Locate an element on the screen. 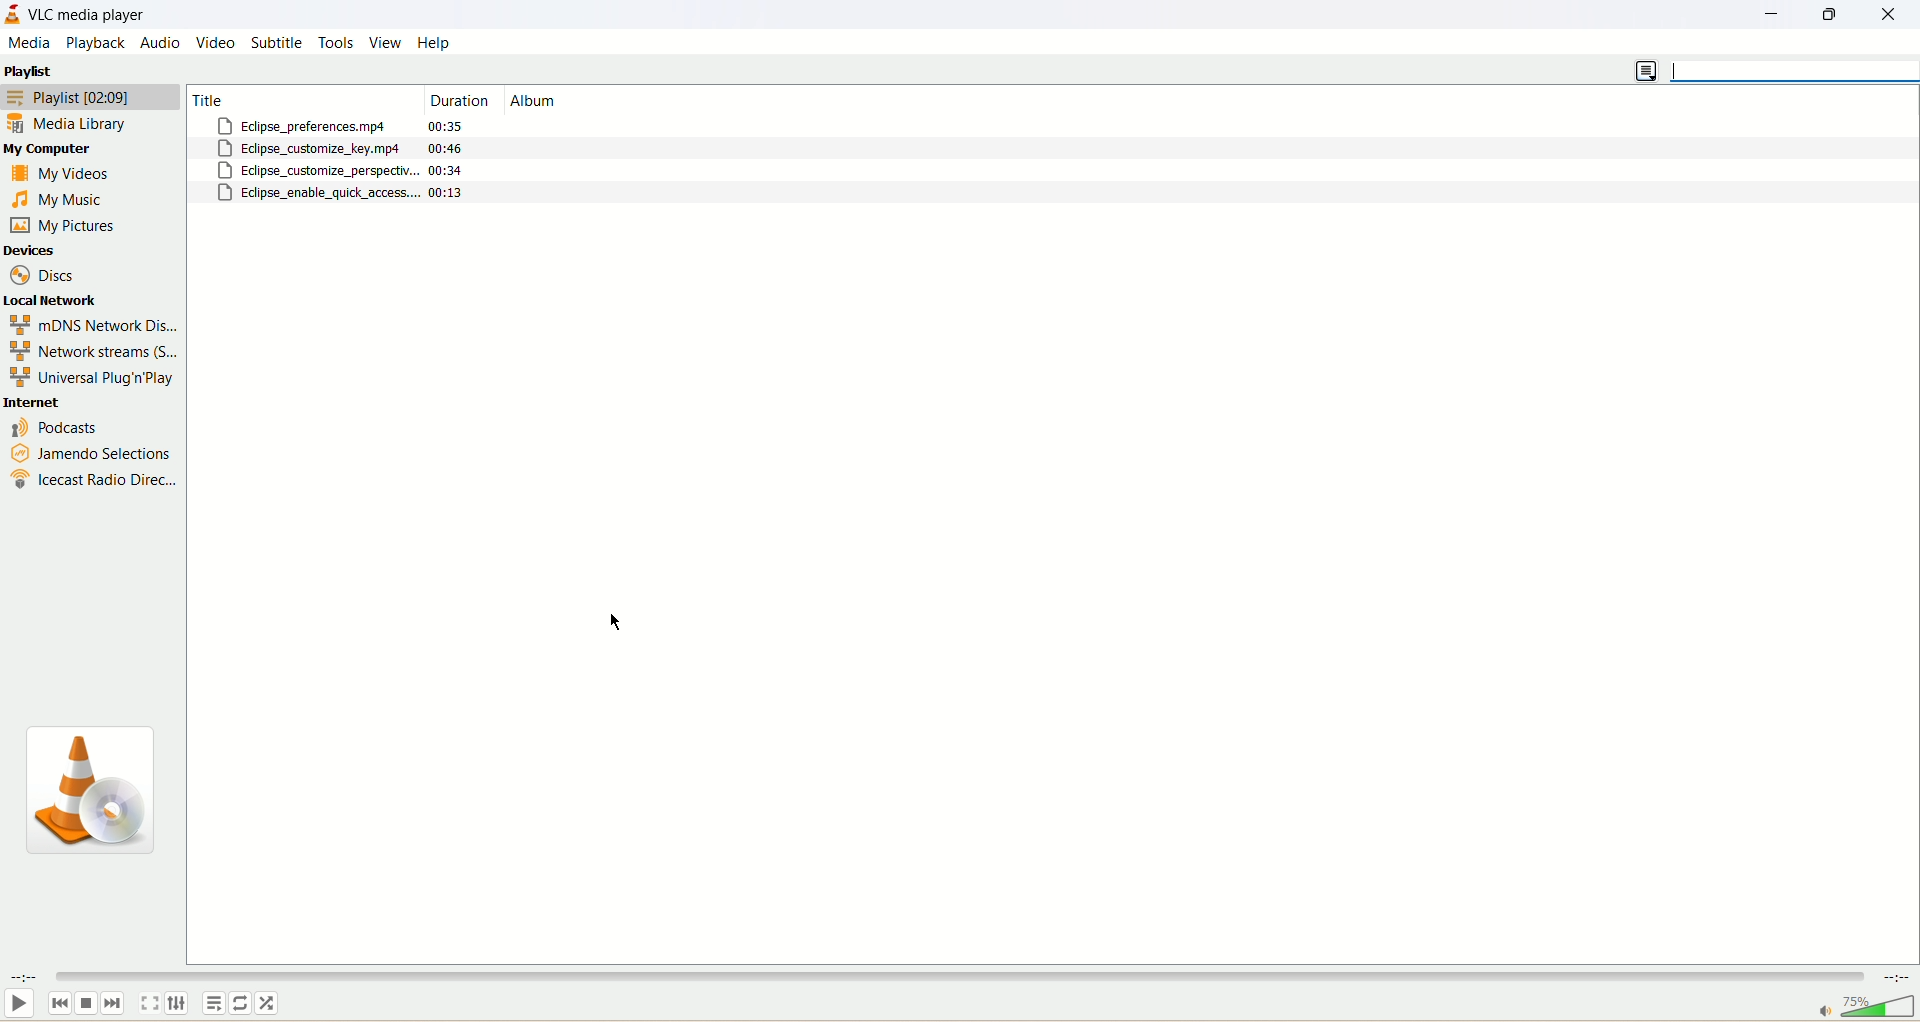 Image resolution: width=1920 pixels, height=1022 pixels. next is located at coordinates (115, 1003).